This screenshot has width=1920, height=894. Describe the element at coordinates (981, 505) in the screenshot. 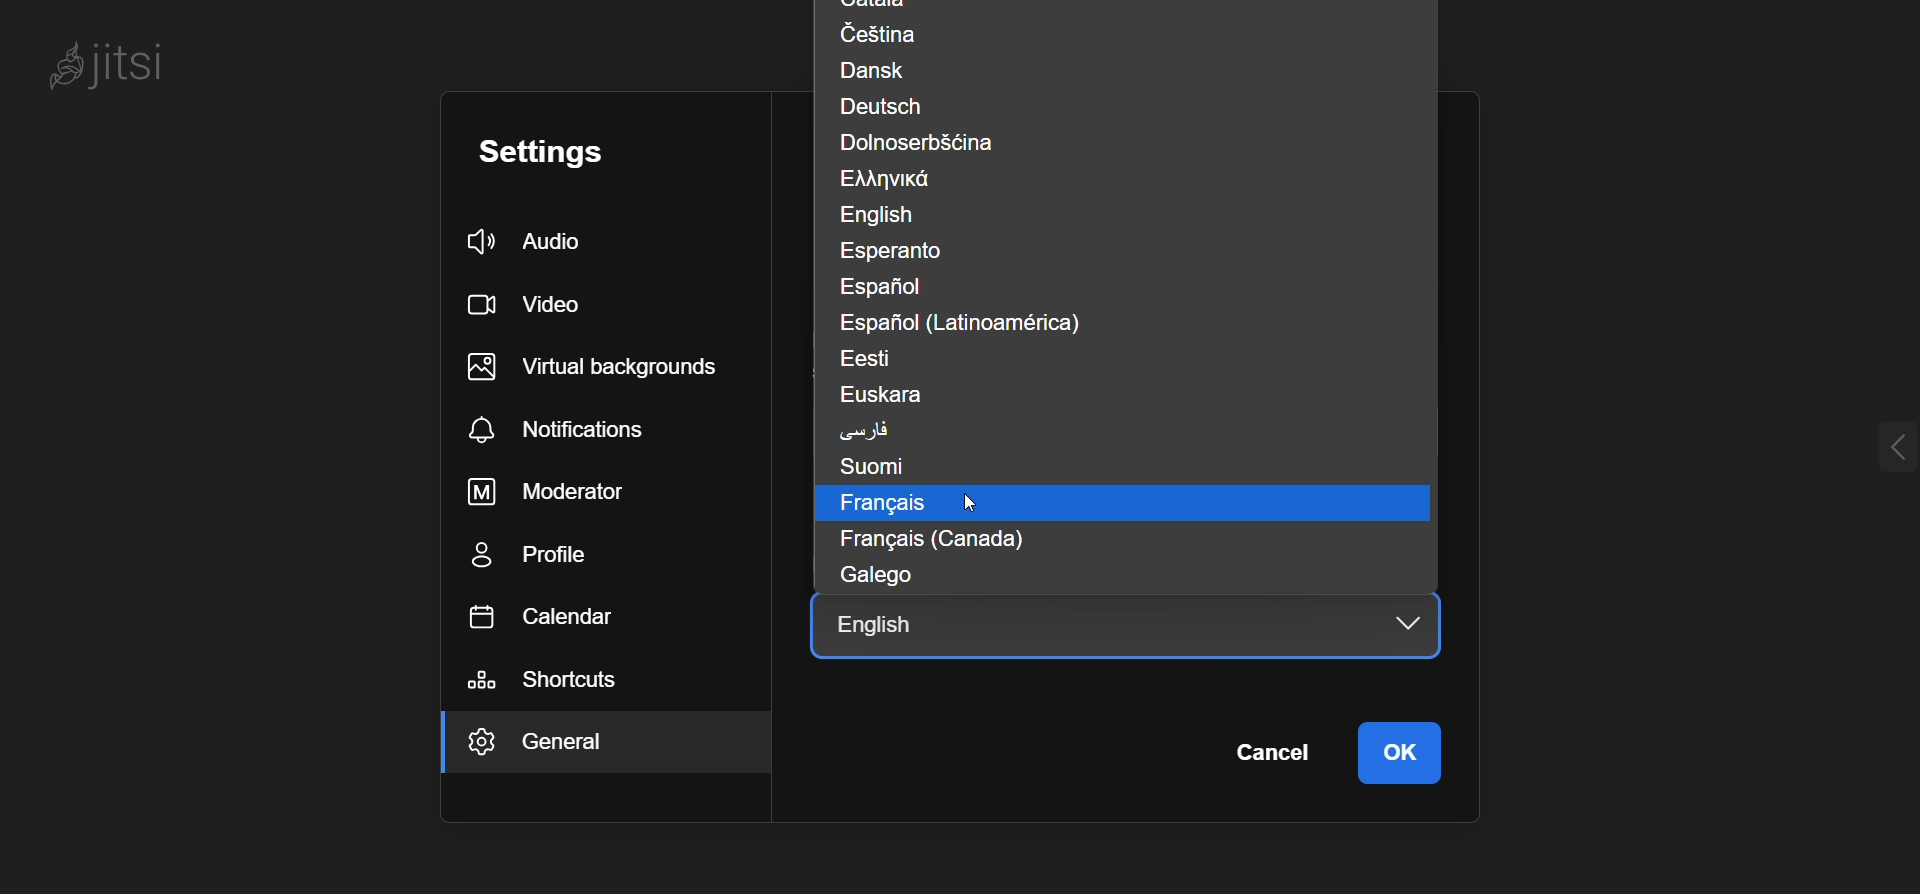

I see `Cursor` at that location.